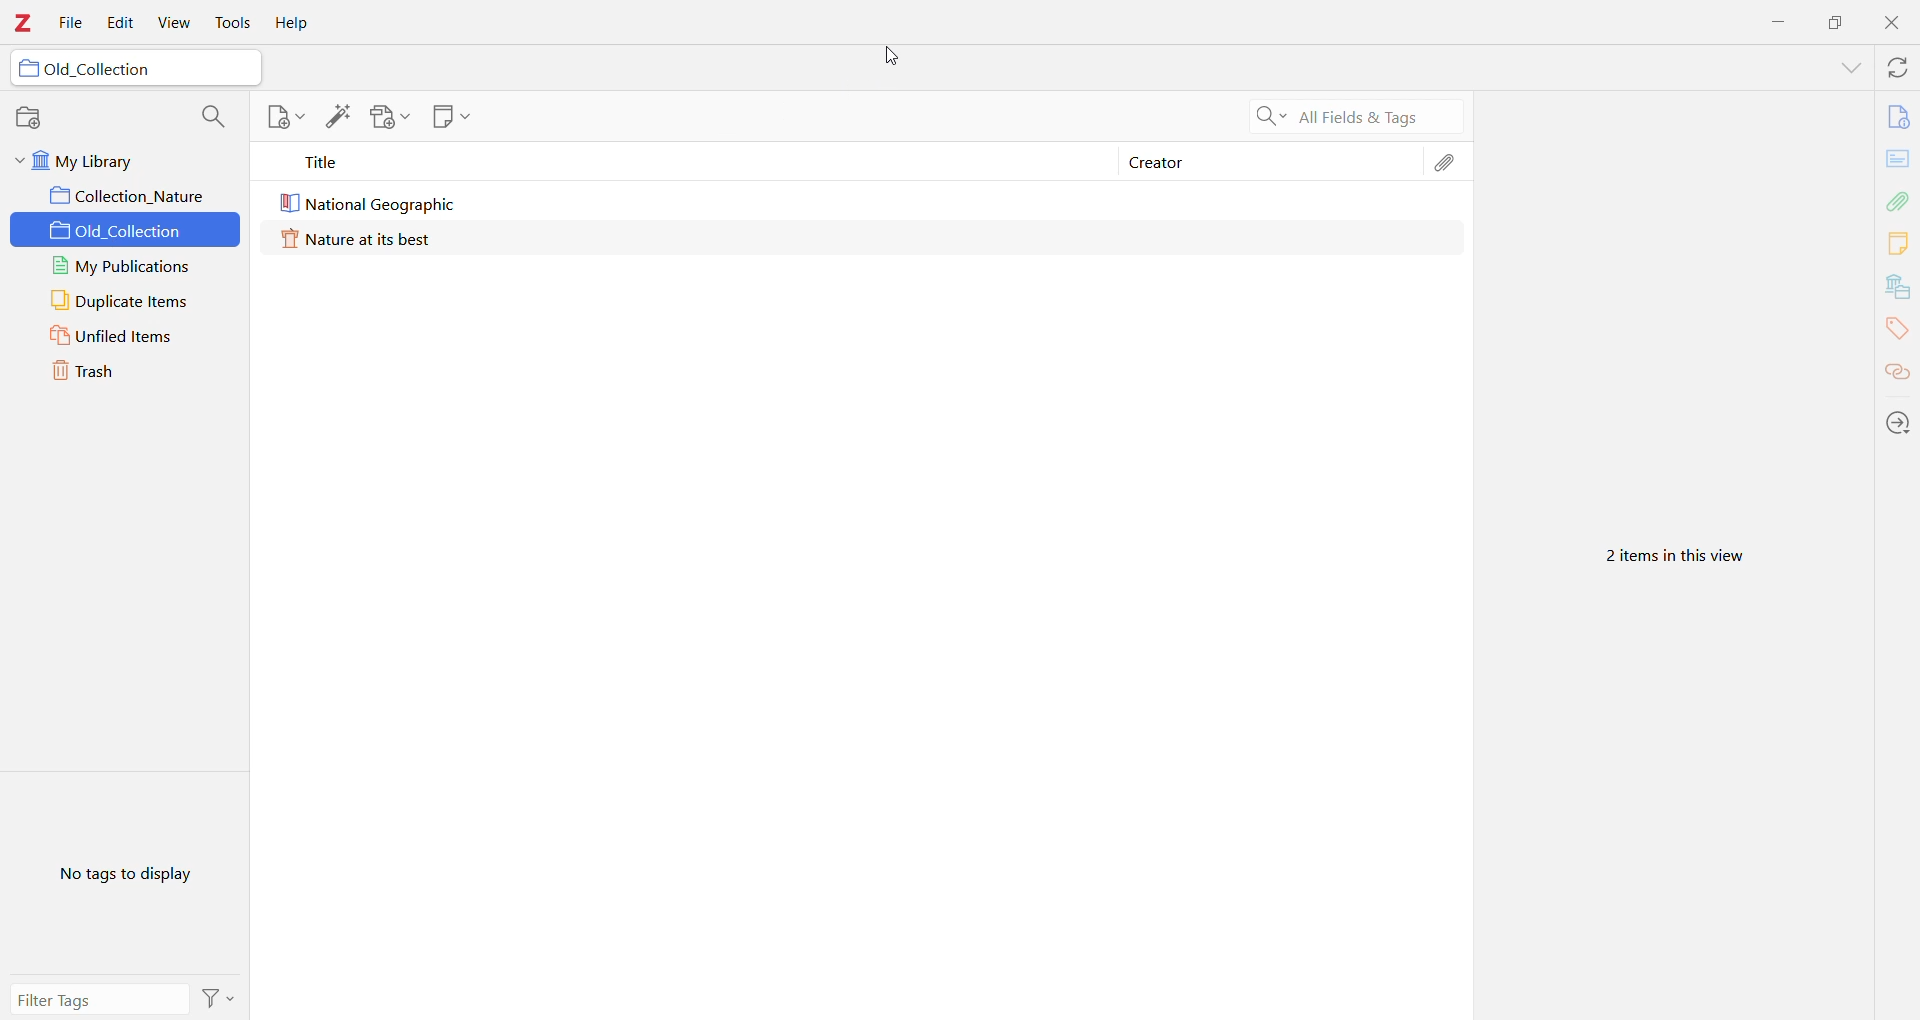 The height and width of the screenshot is (1020, 1920). I want to click on Notes, so click(1897, 245).